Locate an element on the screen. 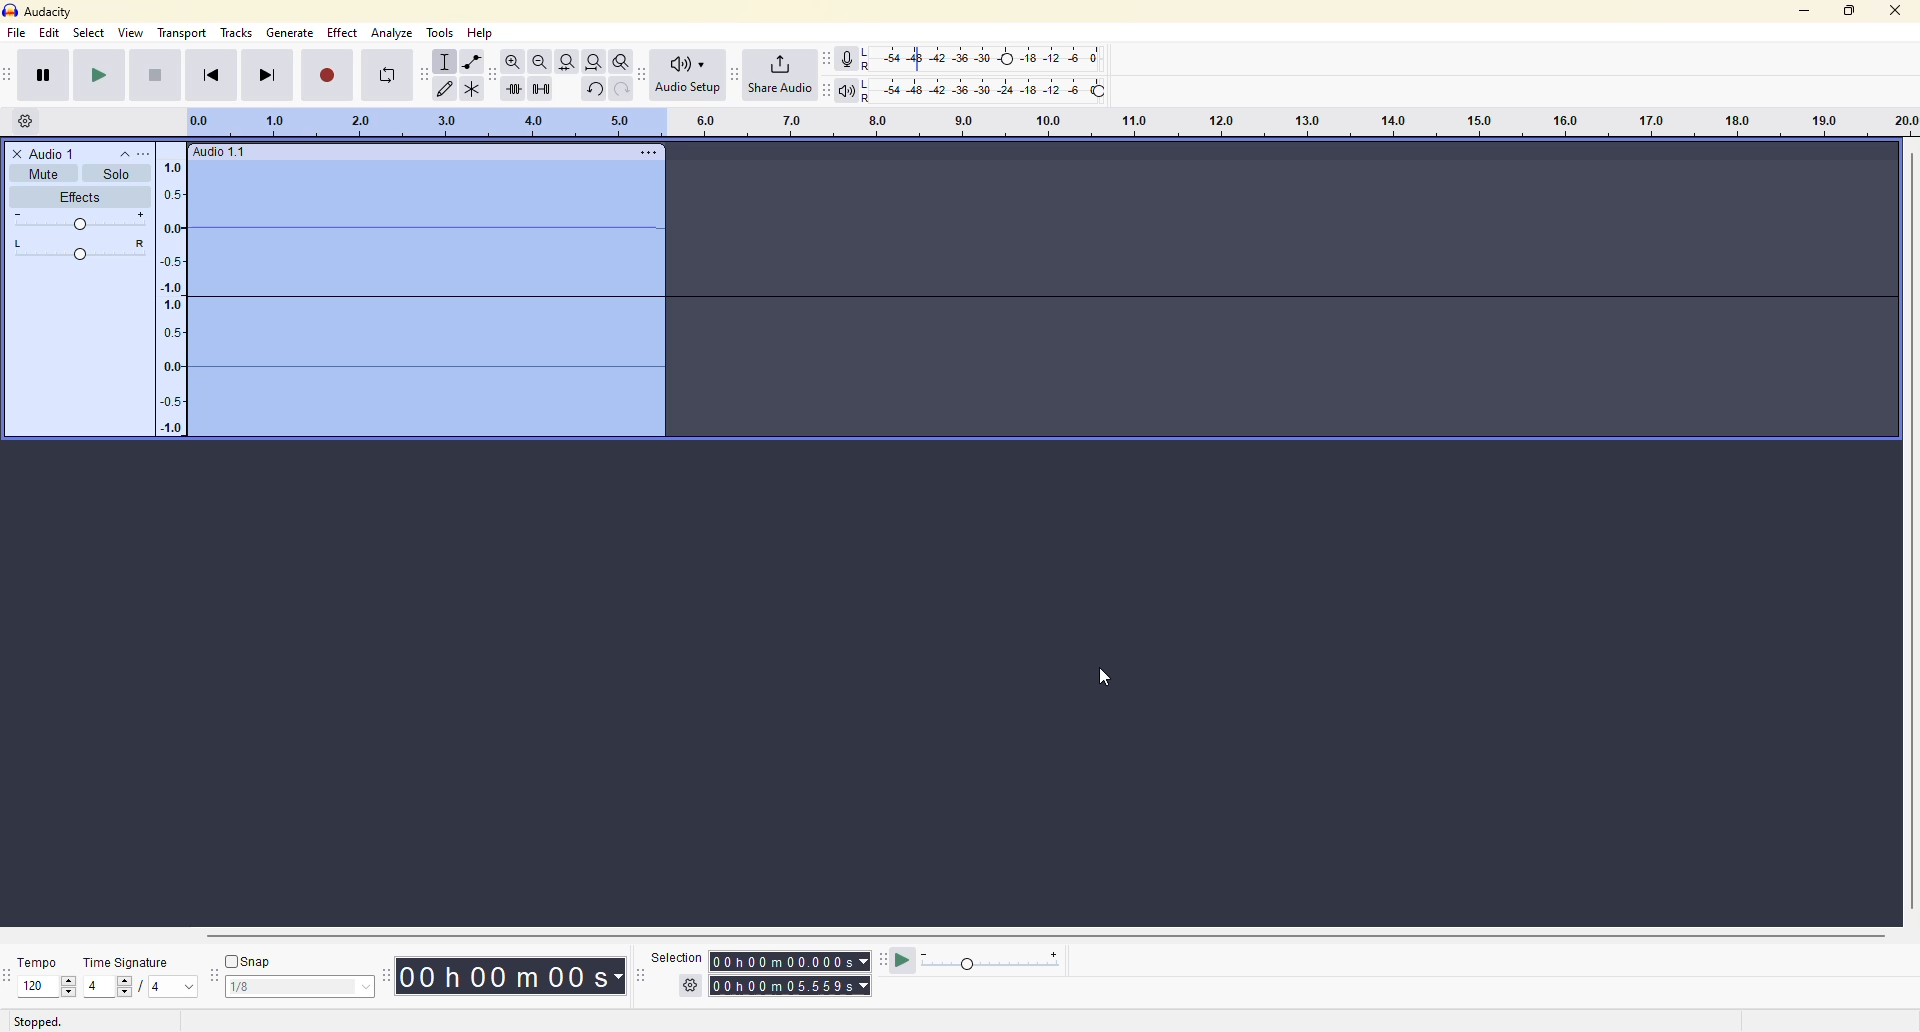 The height and width of the screenshot is (1032, 1920). edit is located at coordinates (49, 33).